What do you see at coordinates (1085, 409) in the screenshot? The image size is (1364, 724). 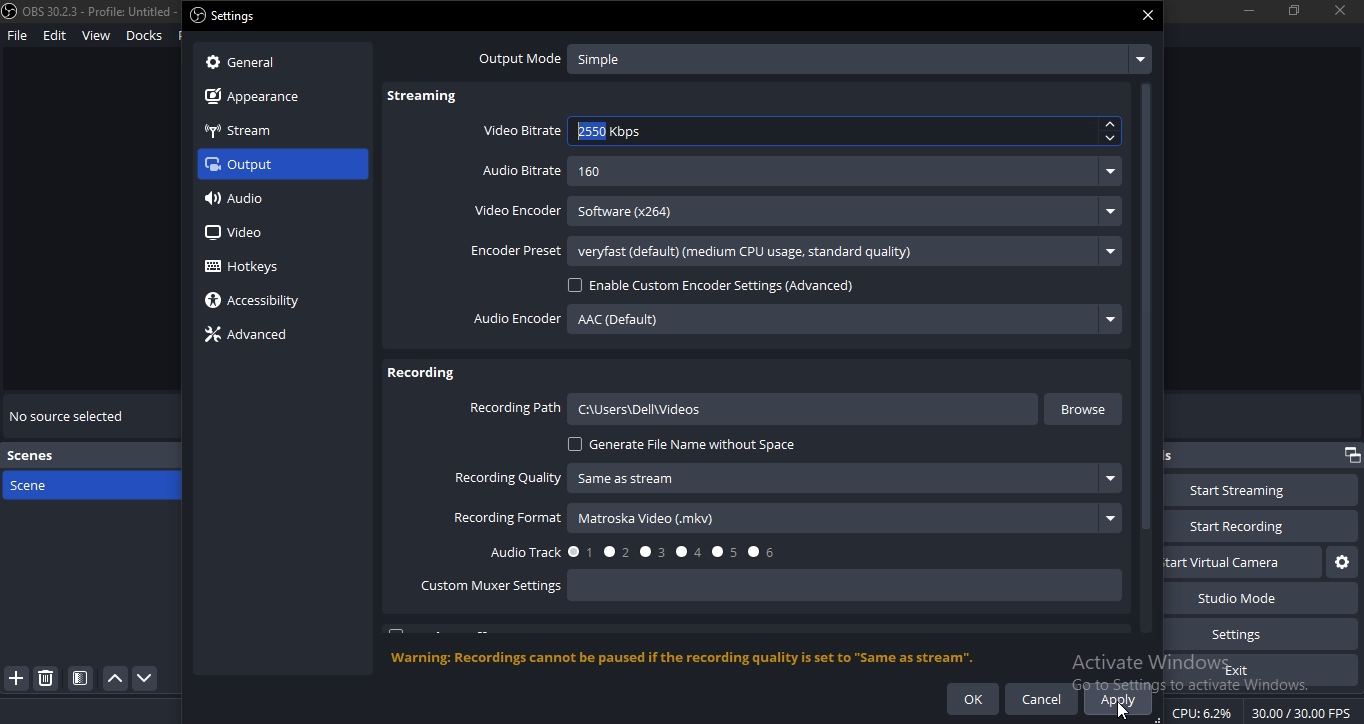 I see `browse` at bounding box center [1085, 409].